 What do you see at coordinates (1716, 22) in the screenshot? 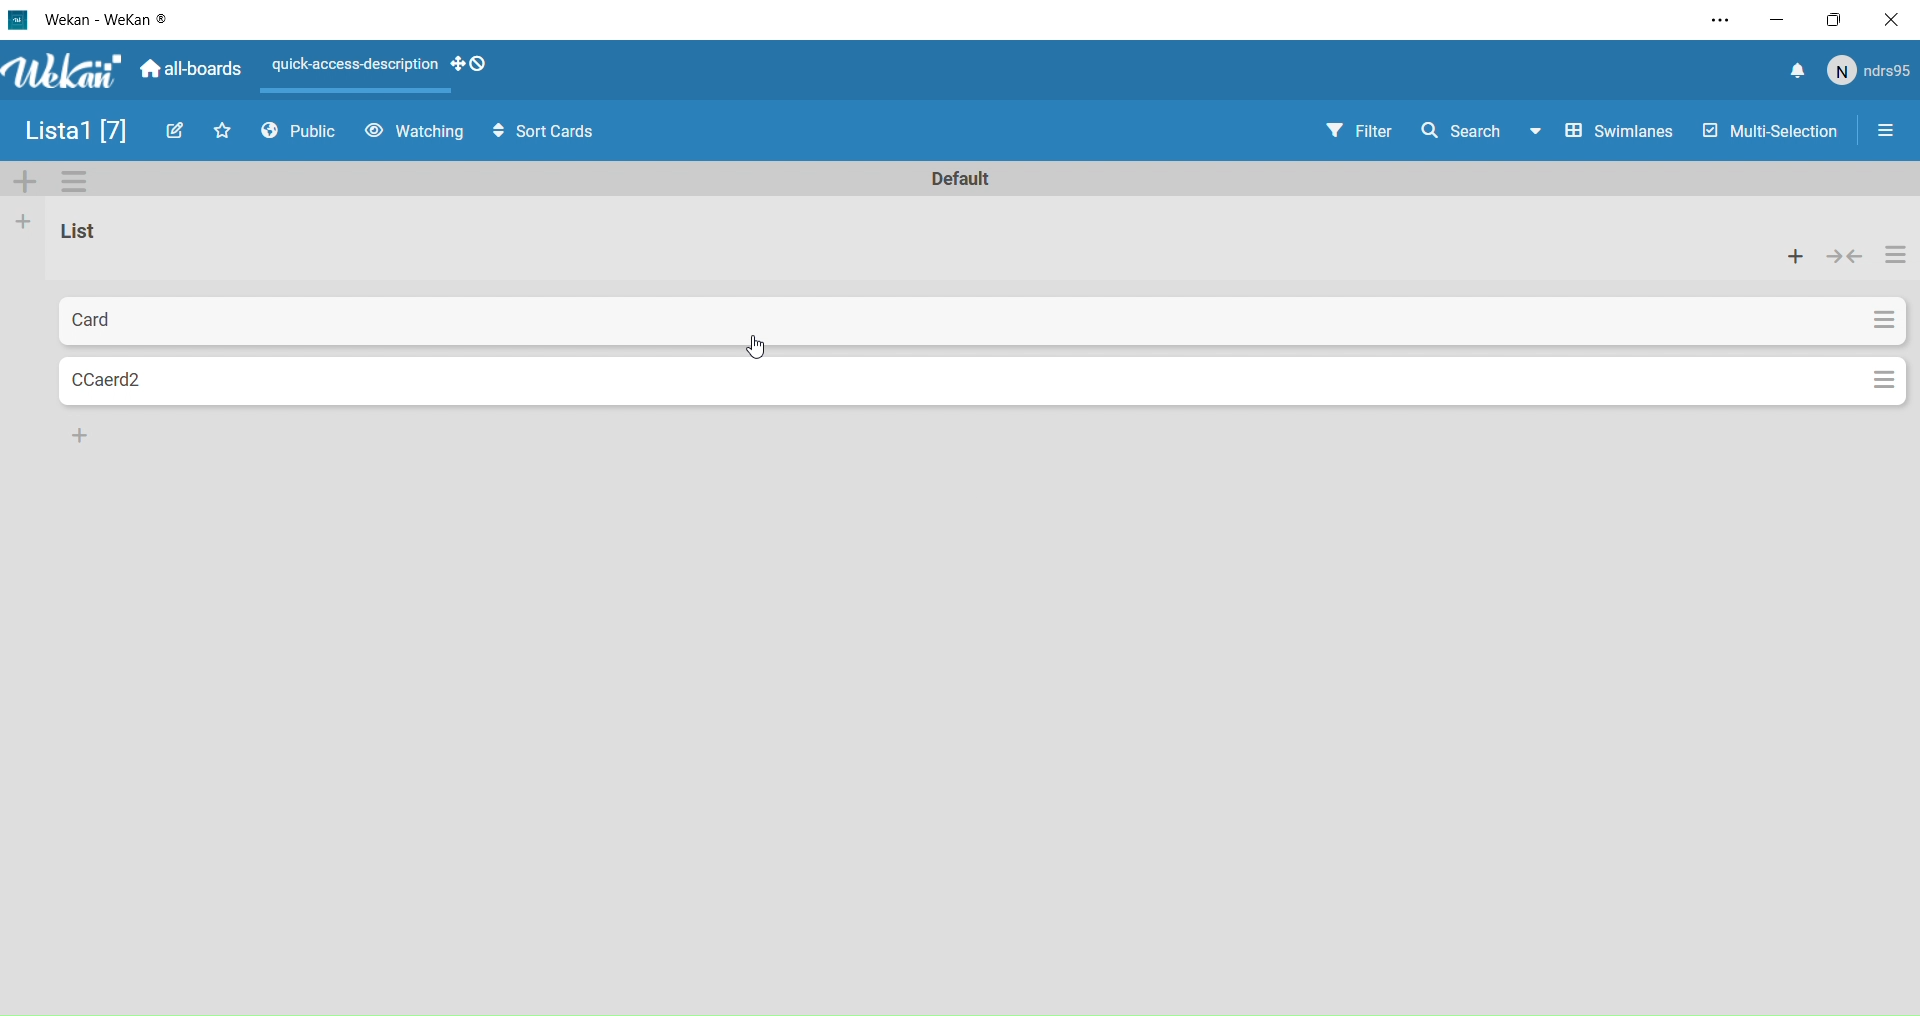
I see `Settings and more` at bounding box center [1716, 22].